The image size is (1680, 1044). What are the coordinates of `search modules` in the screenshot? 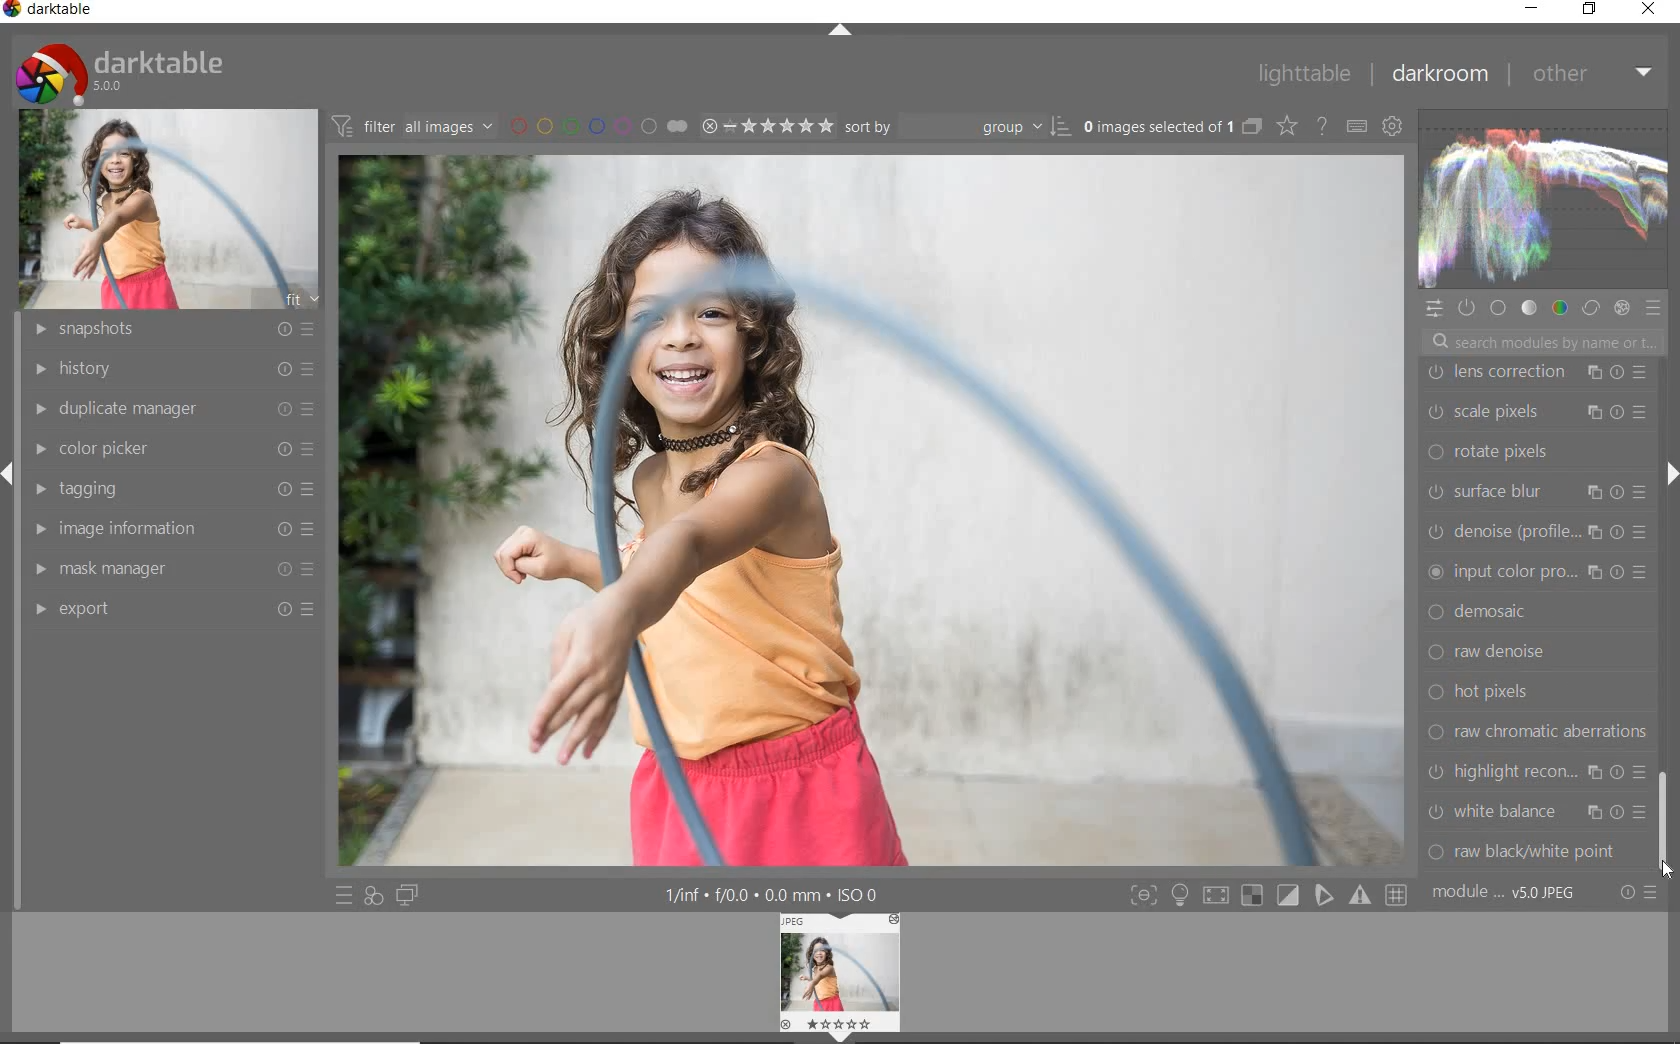 It's located at (1541, 344).